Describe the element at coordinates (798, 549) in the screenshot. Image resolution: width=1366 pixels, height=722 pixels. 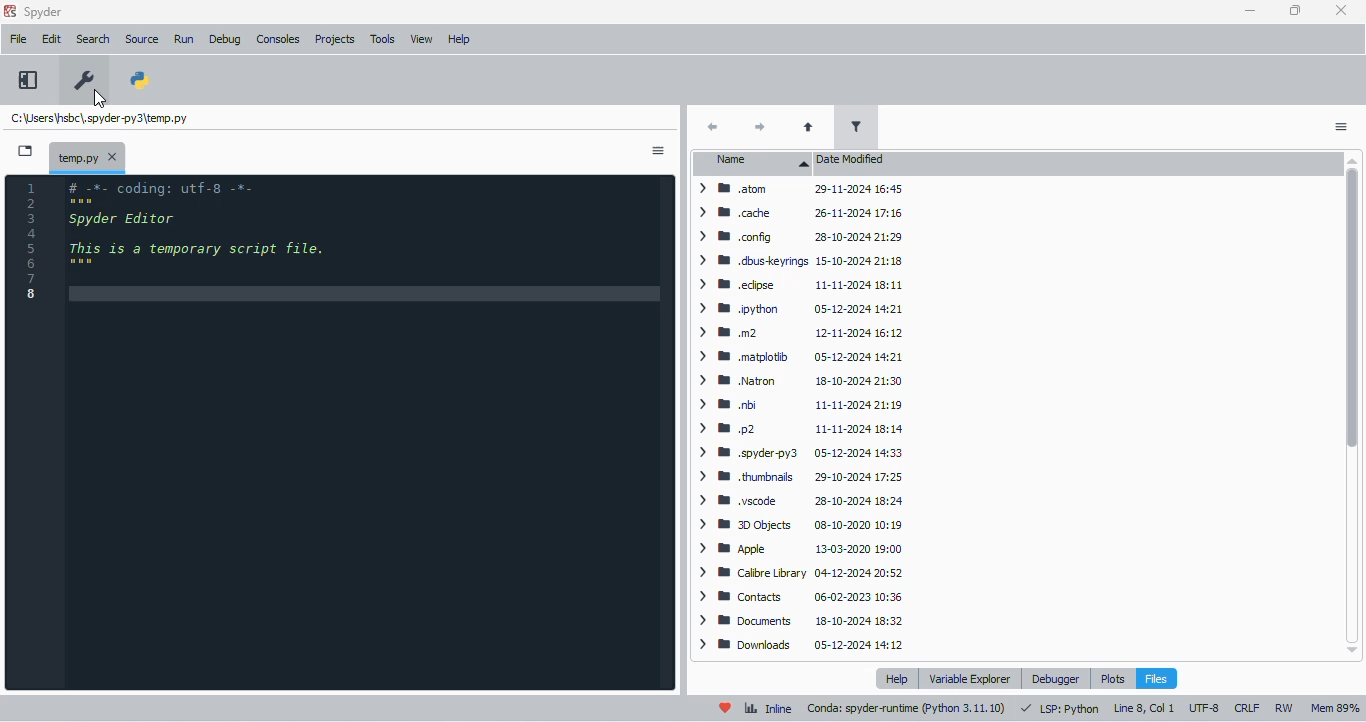
I see `> MW Apple 13-03-2020 19:00` at that location.